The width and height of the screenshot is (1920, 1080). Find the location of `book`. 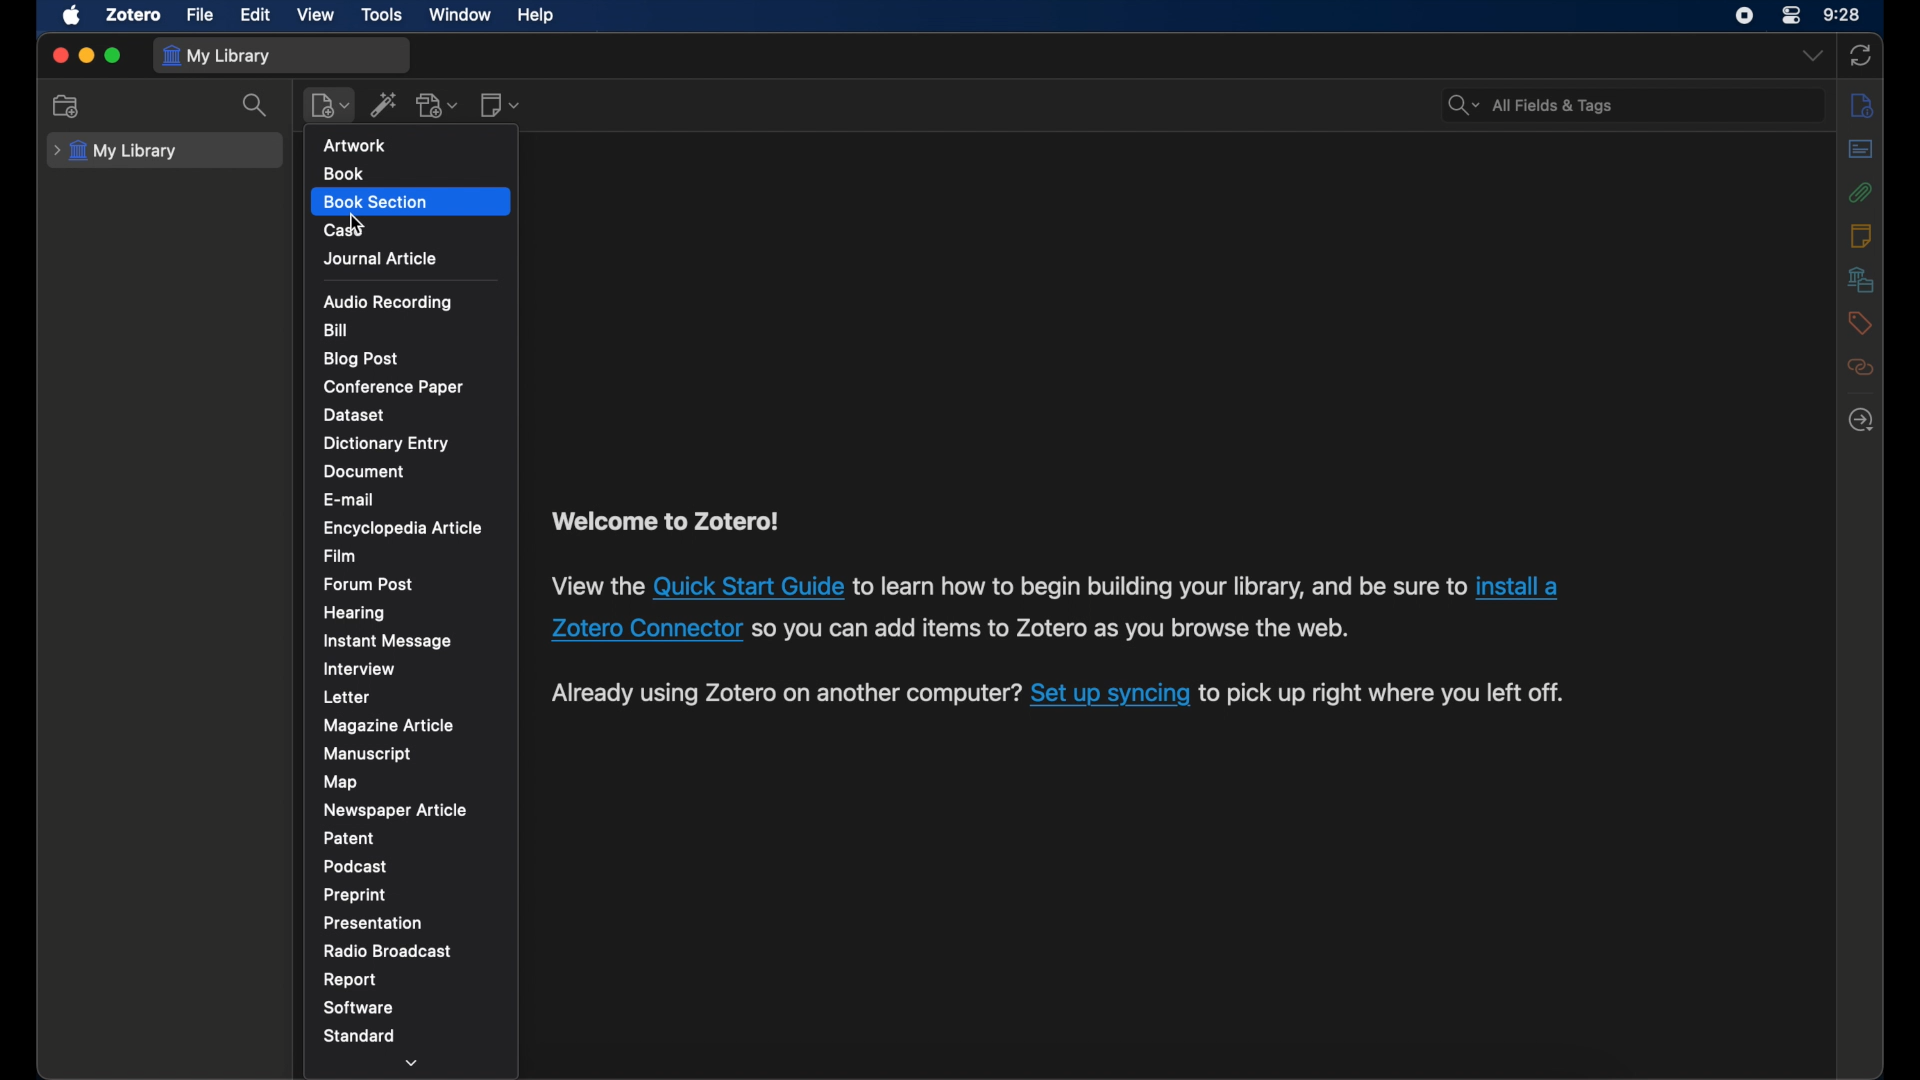

book is located at coordinates (343, 174).